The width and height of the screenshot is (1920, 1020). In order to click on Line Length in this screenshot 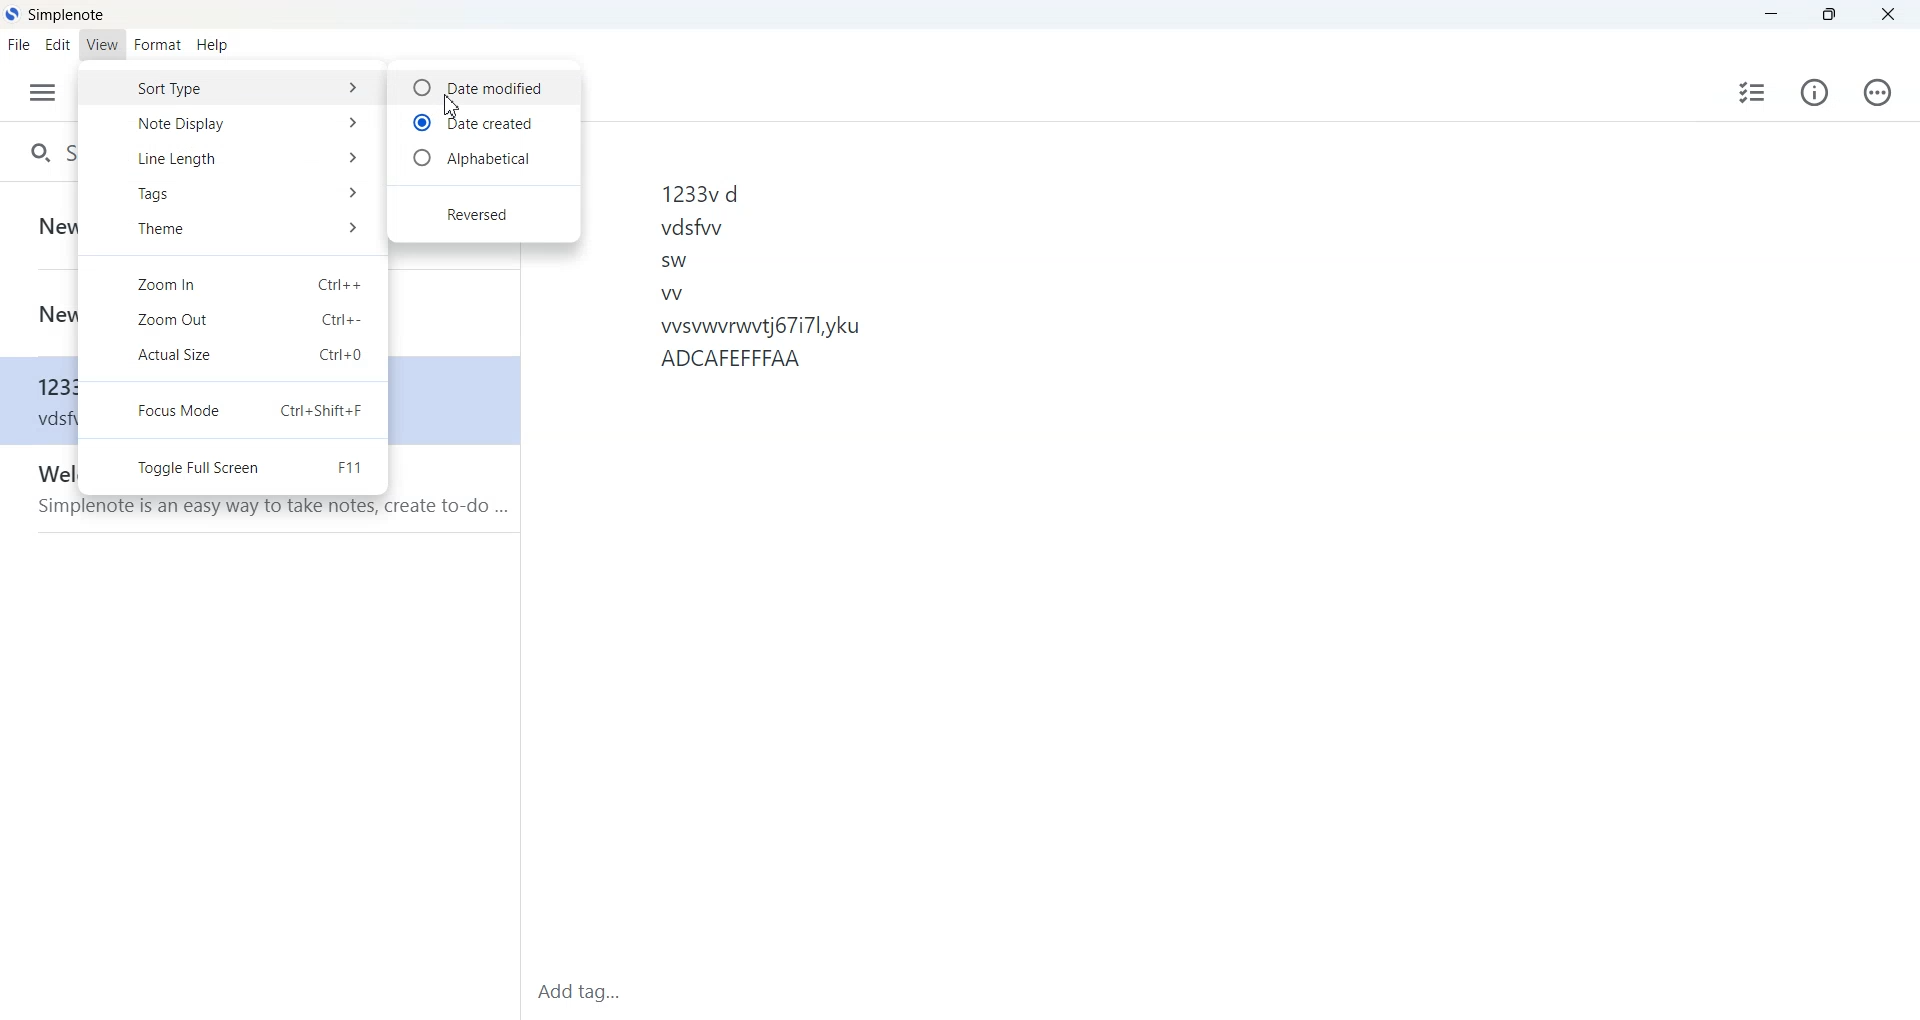, I will do `click(233, 156)`.